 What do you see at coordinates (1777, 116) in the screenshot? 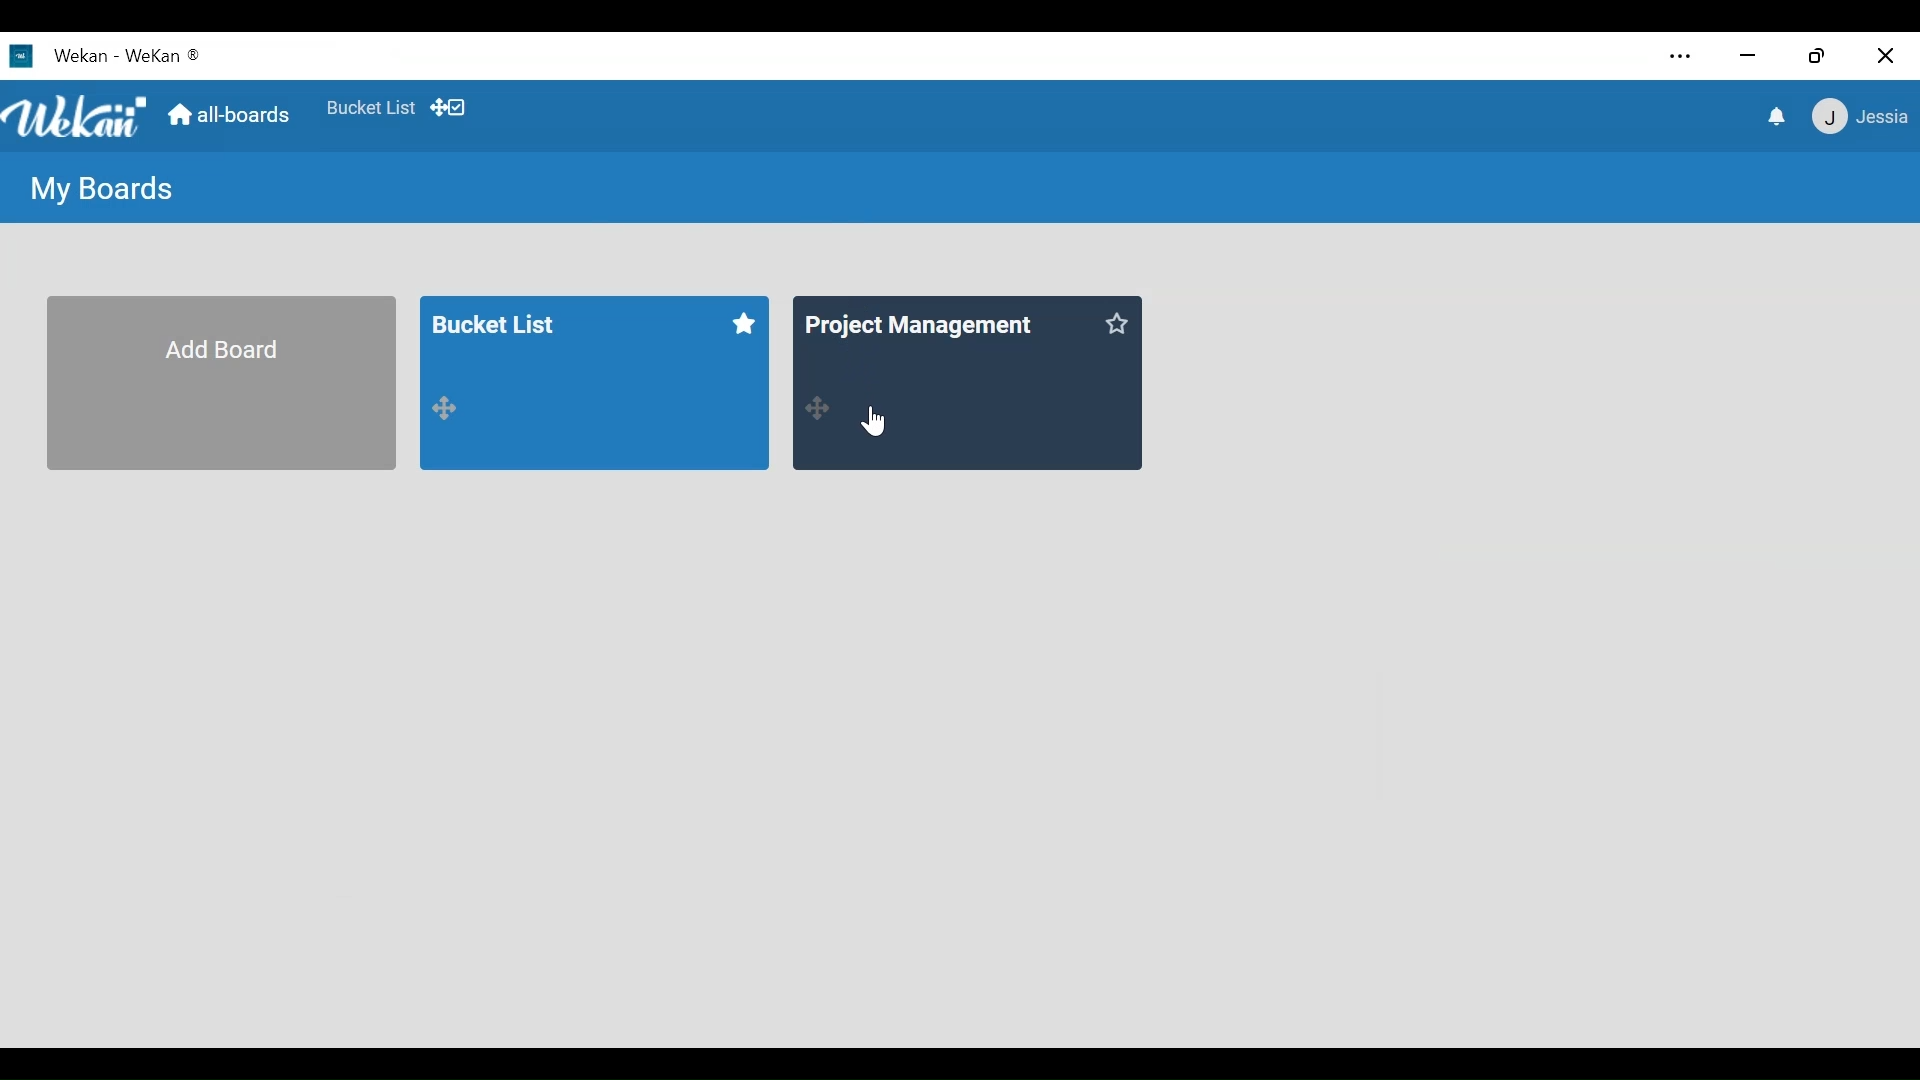
I see `notification` at bounding box center [1777, 116].